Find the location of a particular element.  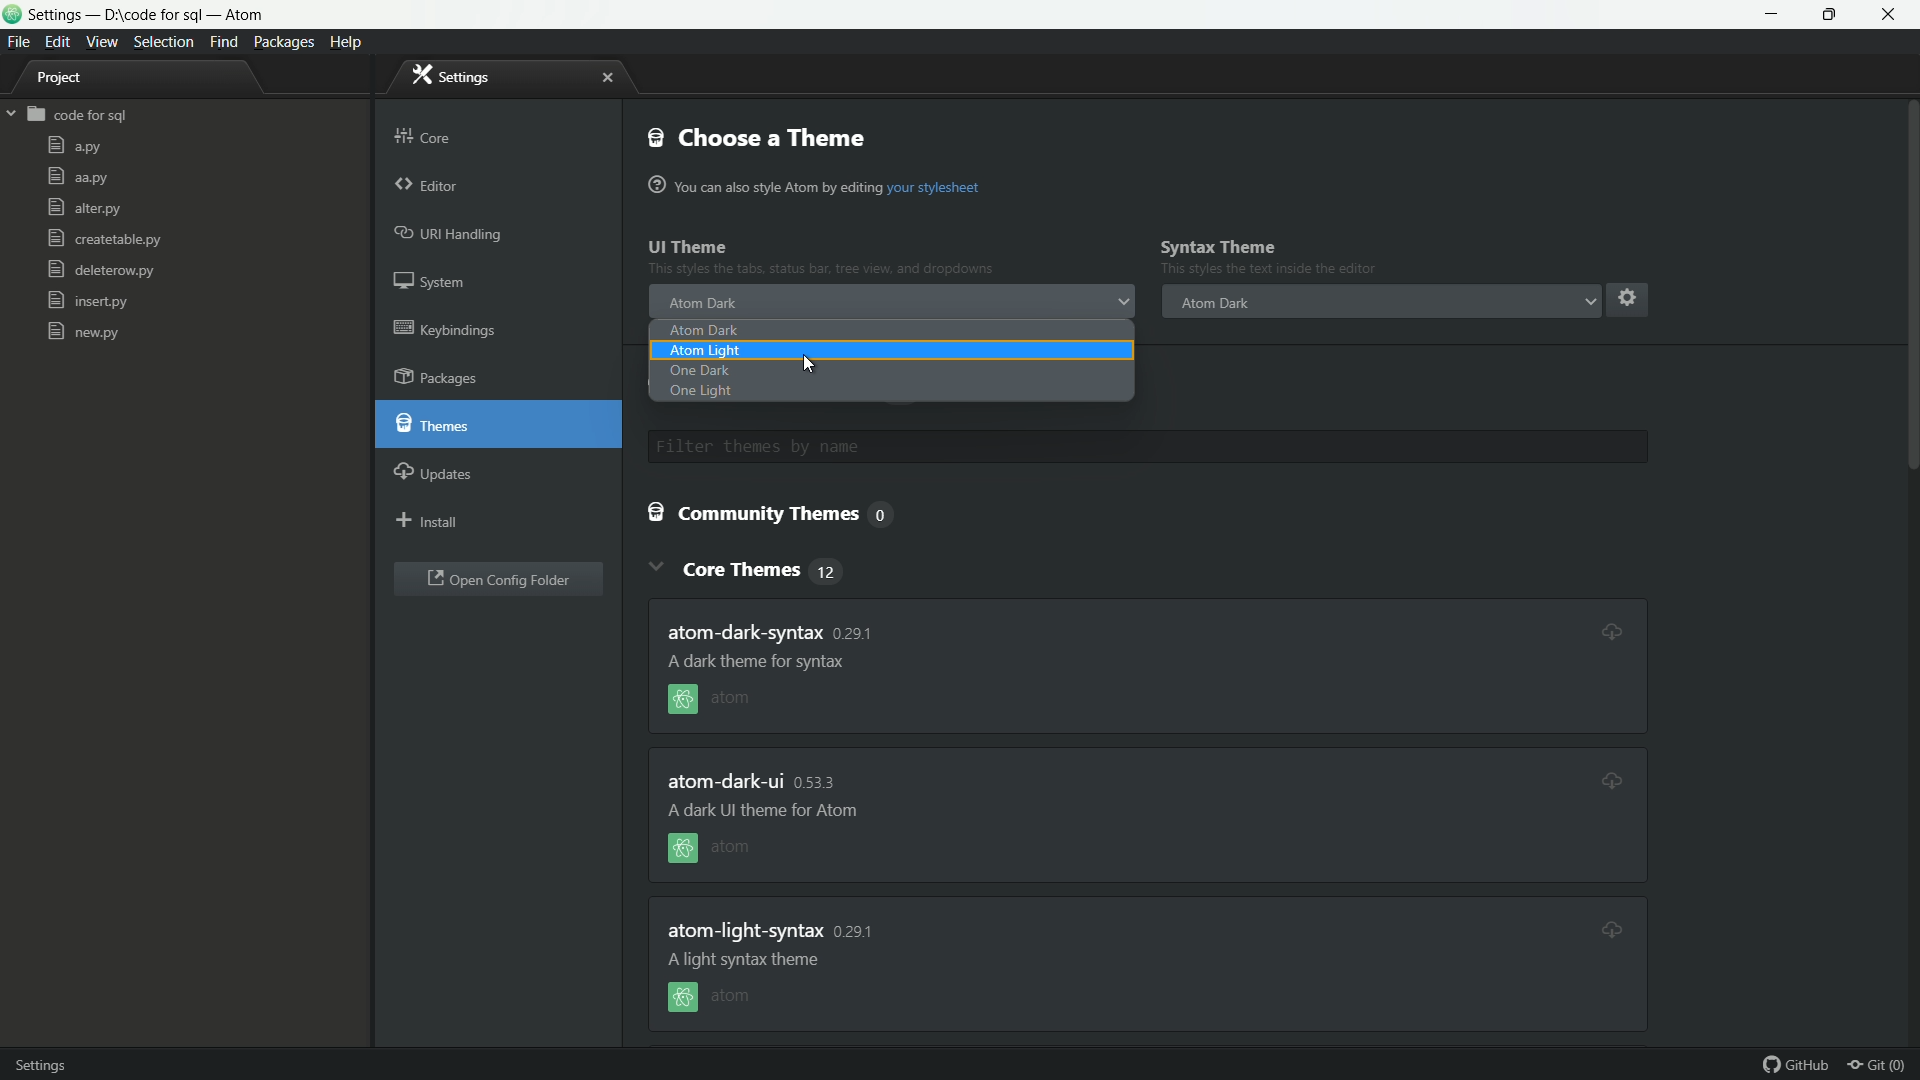

a dark theme for syntax is located at coordinates (748, 959).